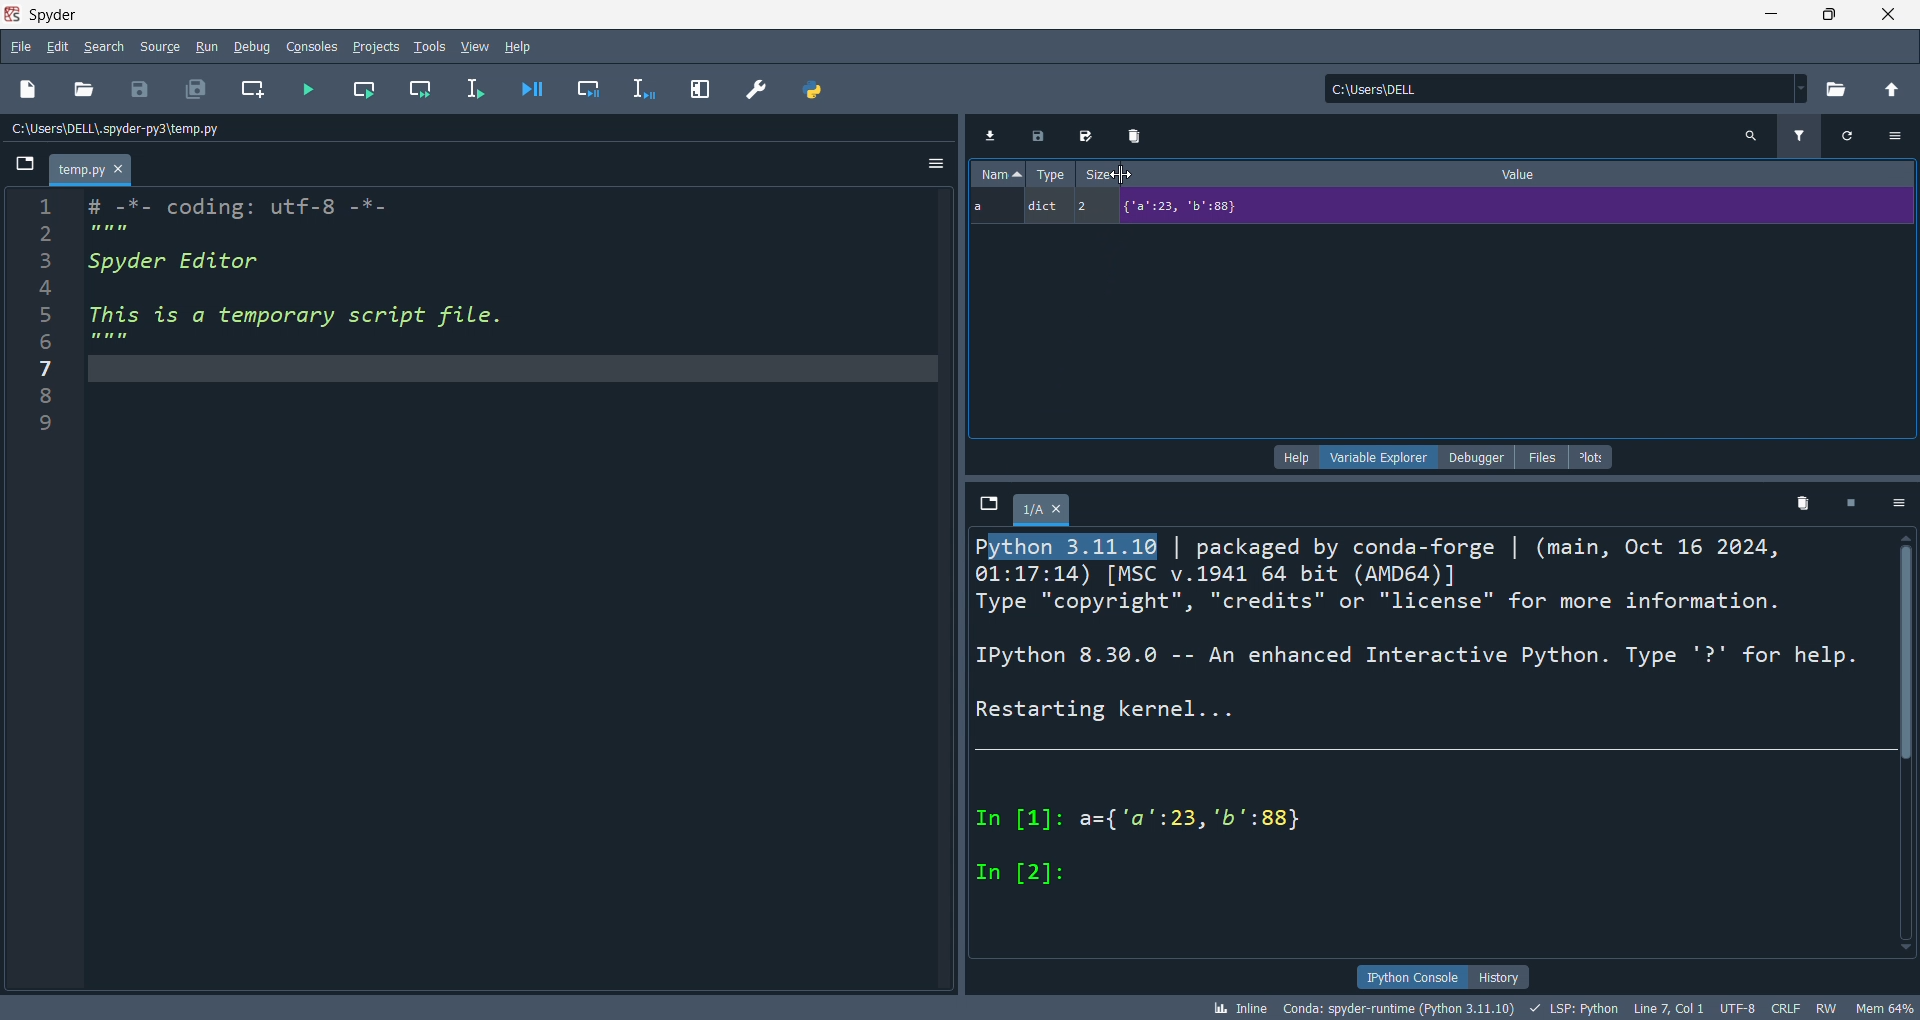  Describe the element at coordinates (1592, 457) in the screenshot. I see `plot` at that location.